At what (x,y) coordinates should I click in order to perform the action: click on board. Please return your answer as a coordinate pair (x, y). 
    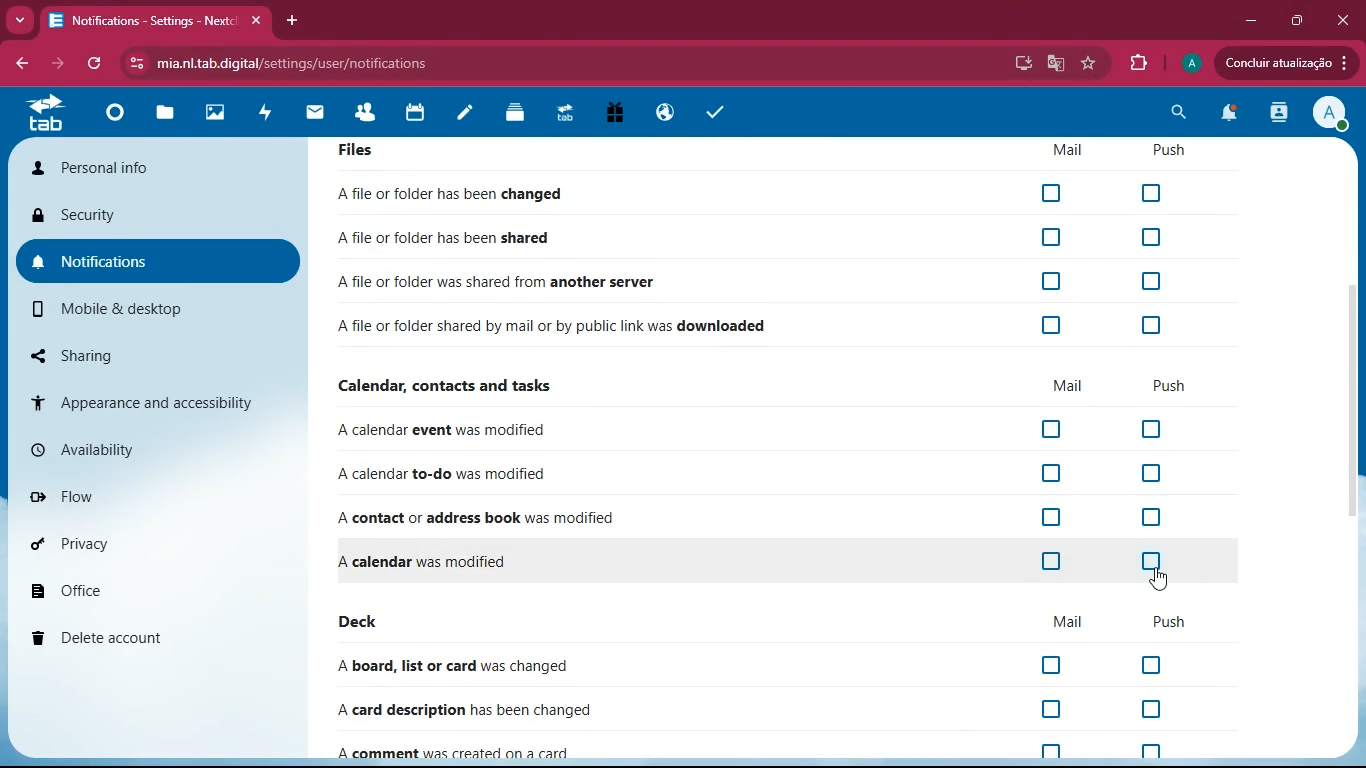
    Looking at the image, I should click on (467, 665).